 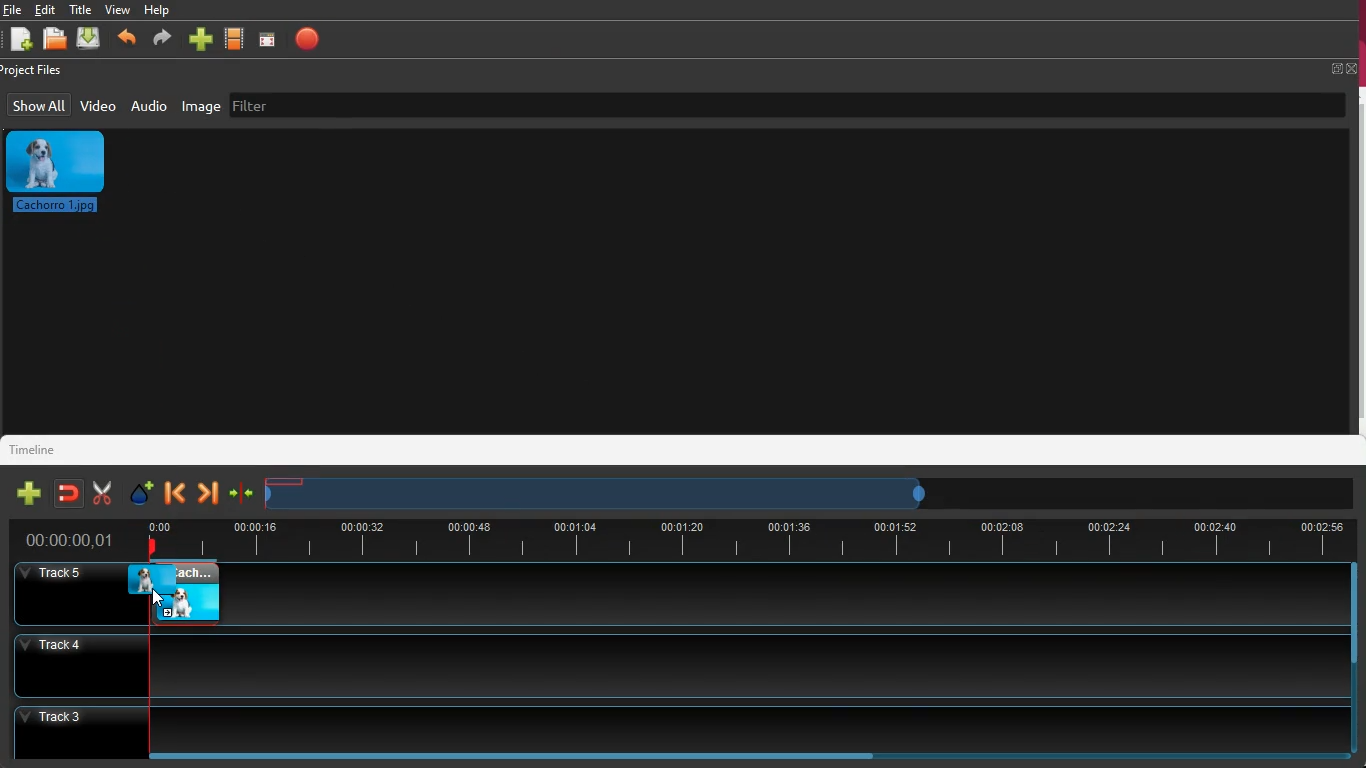 I want to click on stop, so click(x=312, y=38).